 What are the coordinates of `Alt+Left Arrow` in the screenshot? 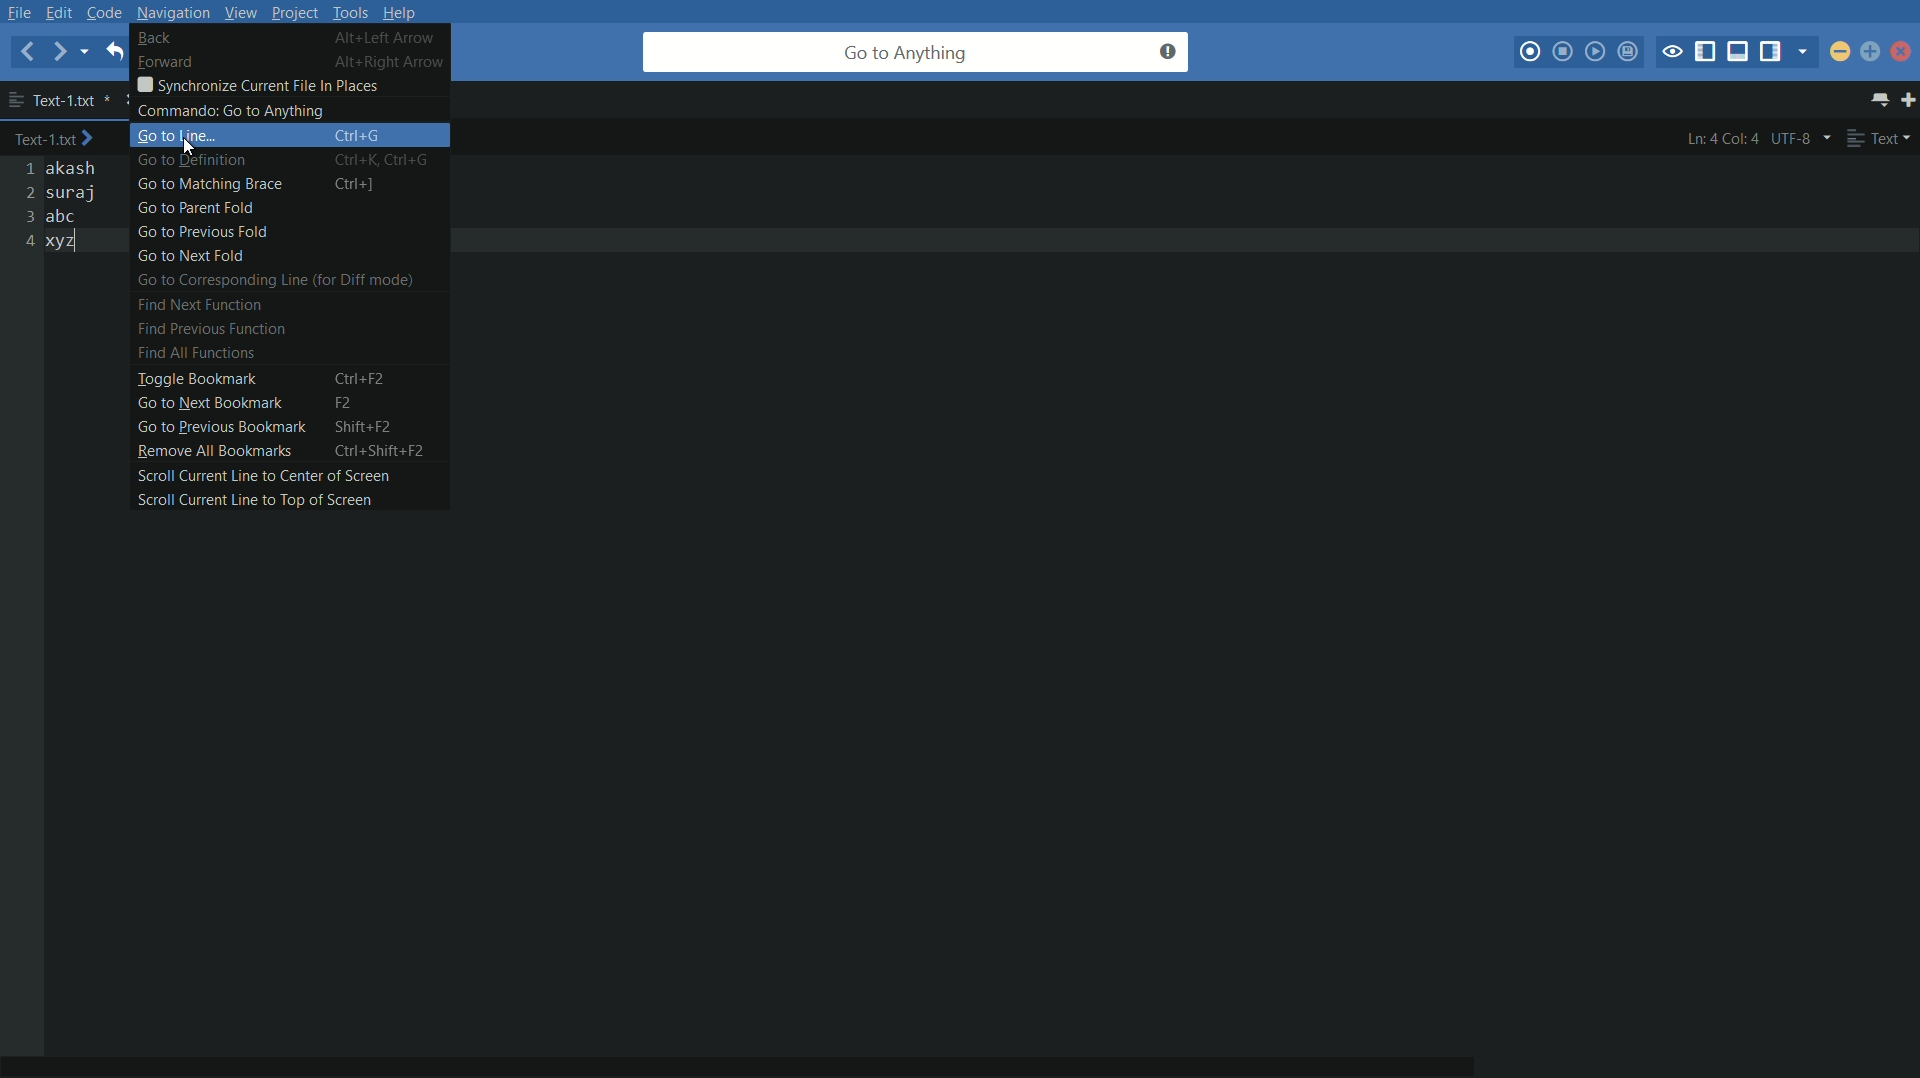 It's located at (392, 39).